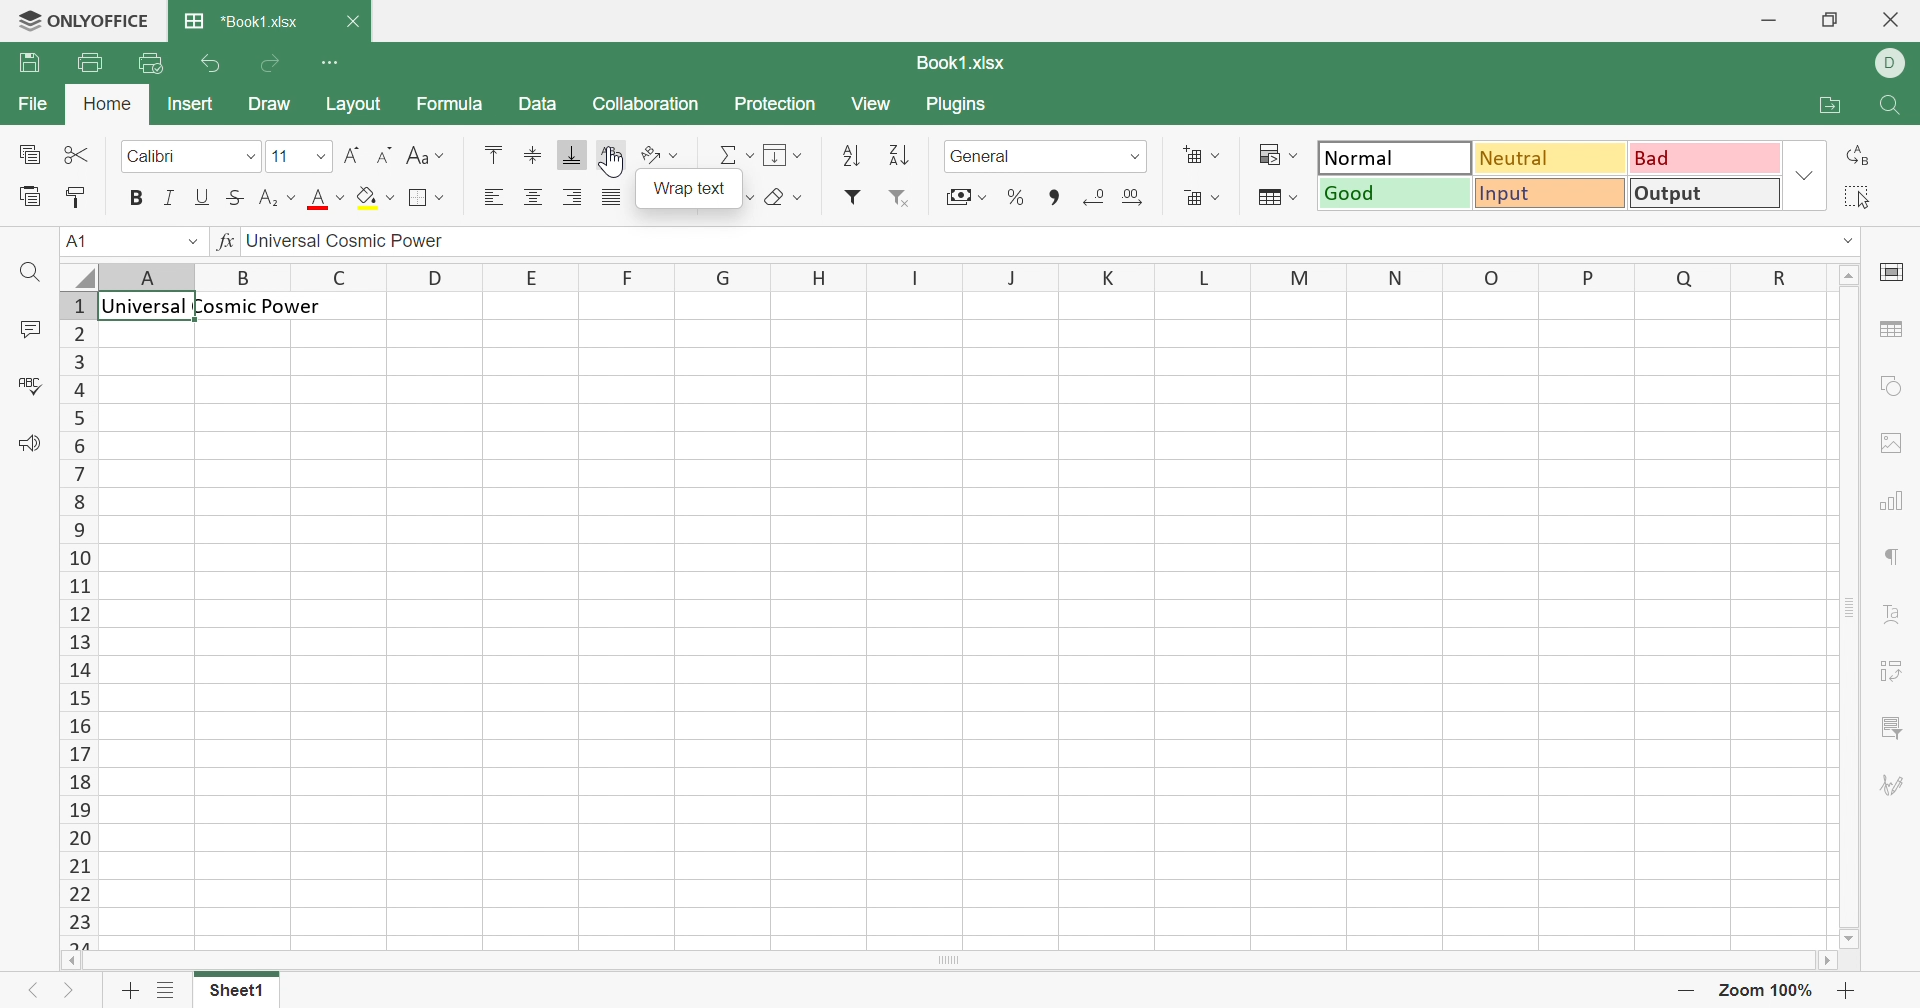 This screenshot has height=1008, width=1920. I want to click on *Book1.xlsx, so click(241, 22).